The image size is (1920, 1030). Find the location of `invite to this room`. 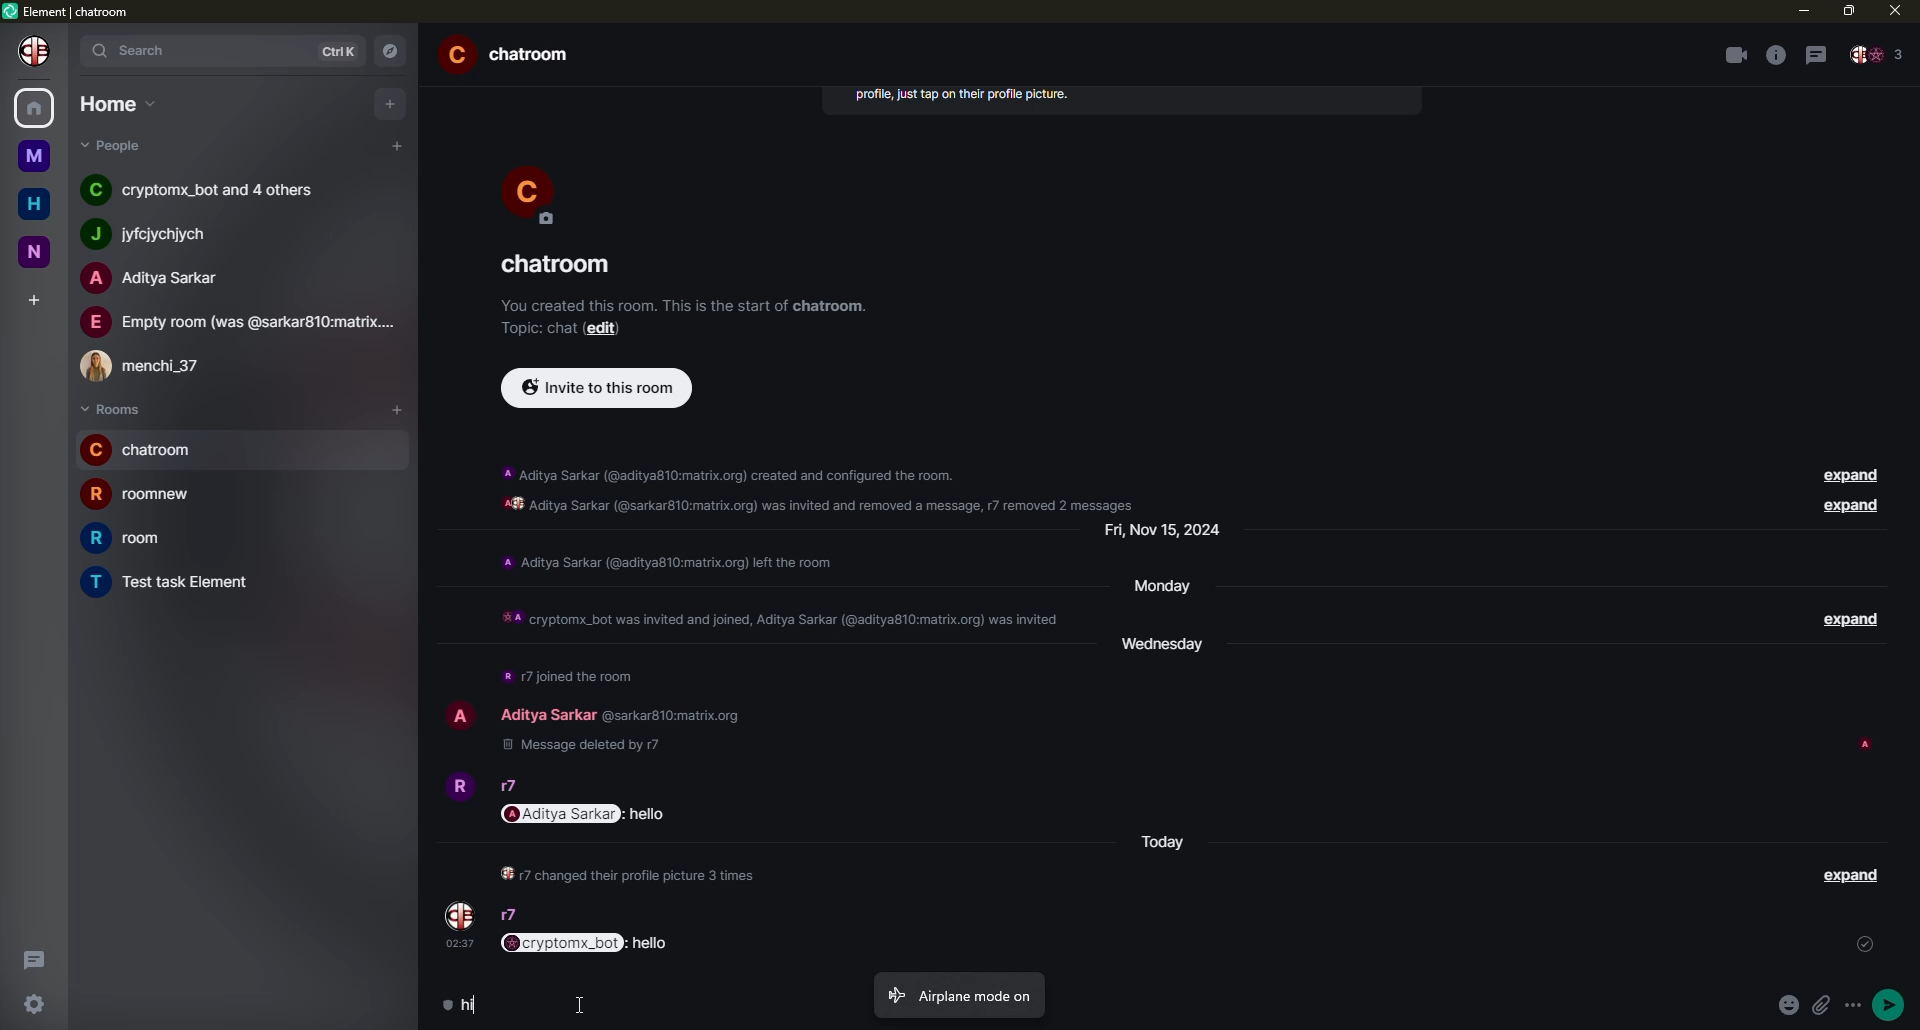

invite to this room is located at coordinates (601, 391).